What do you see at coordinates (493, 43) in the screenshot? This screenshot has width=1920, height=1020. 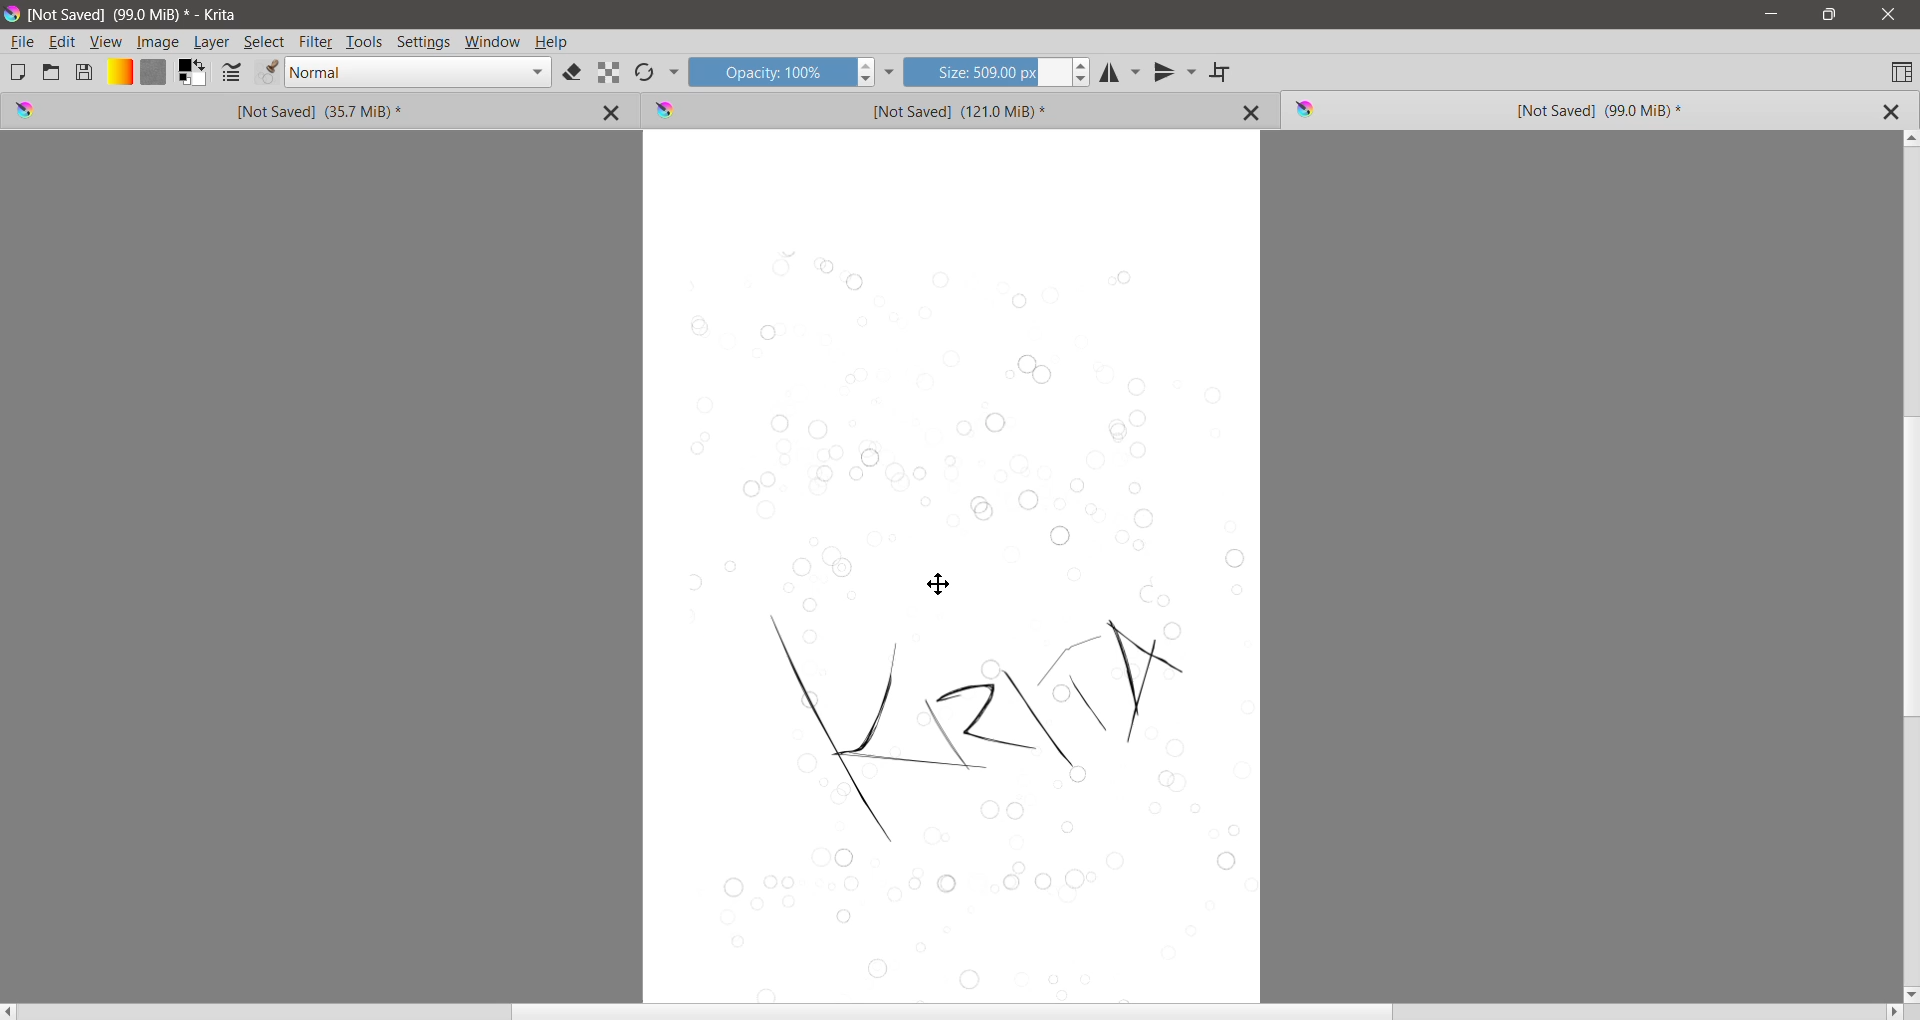 I see `Window` at bounding box center [493, 43].